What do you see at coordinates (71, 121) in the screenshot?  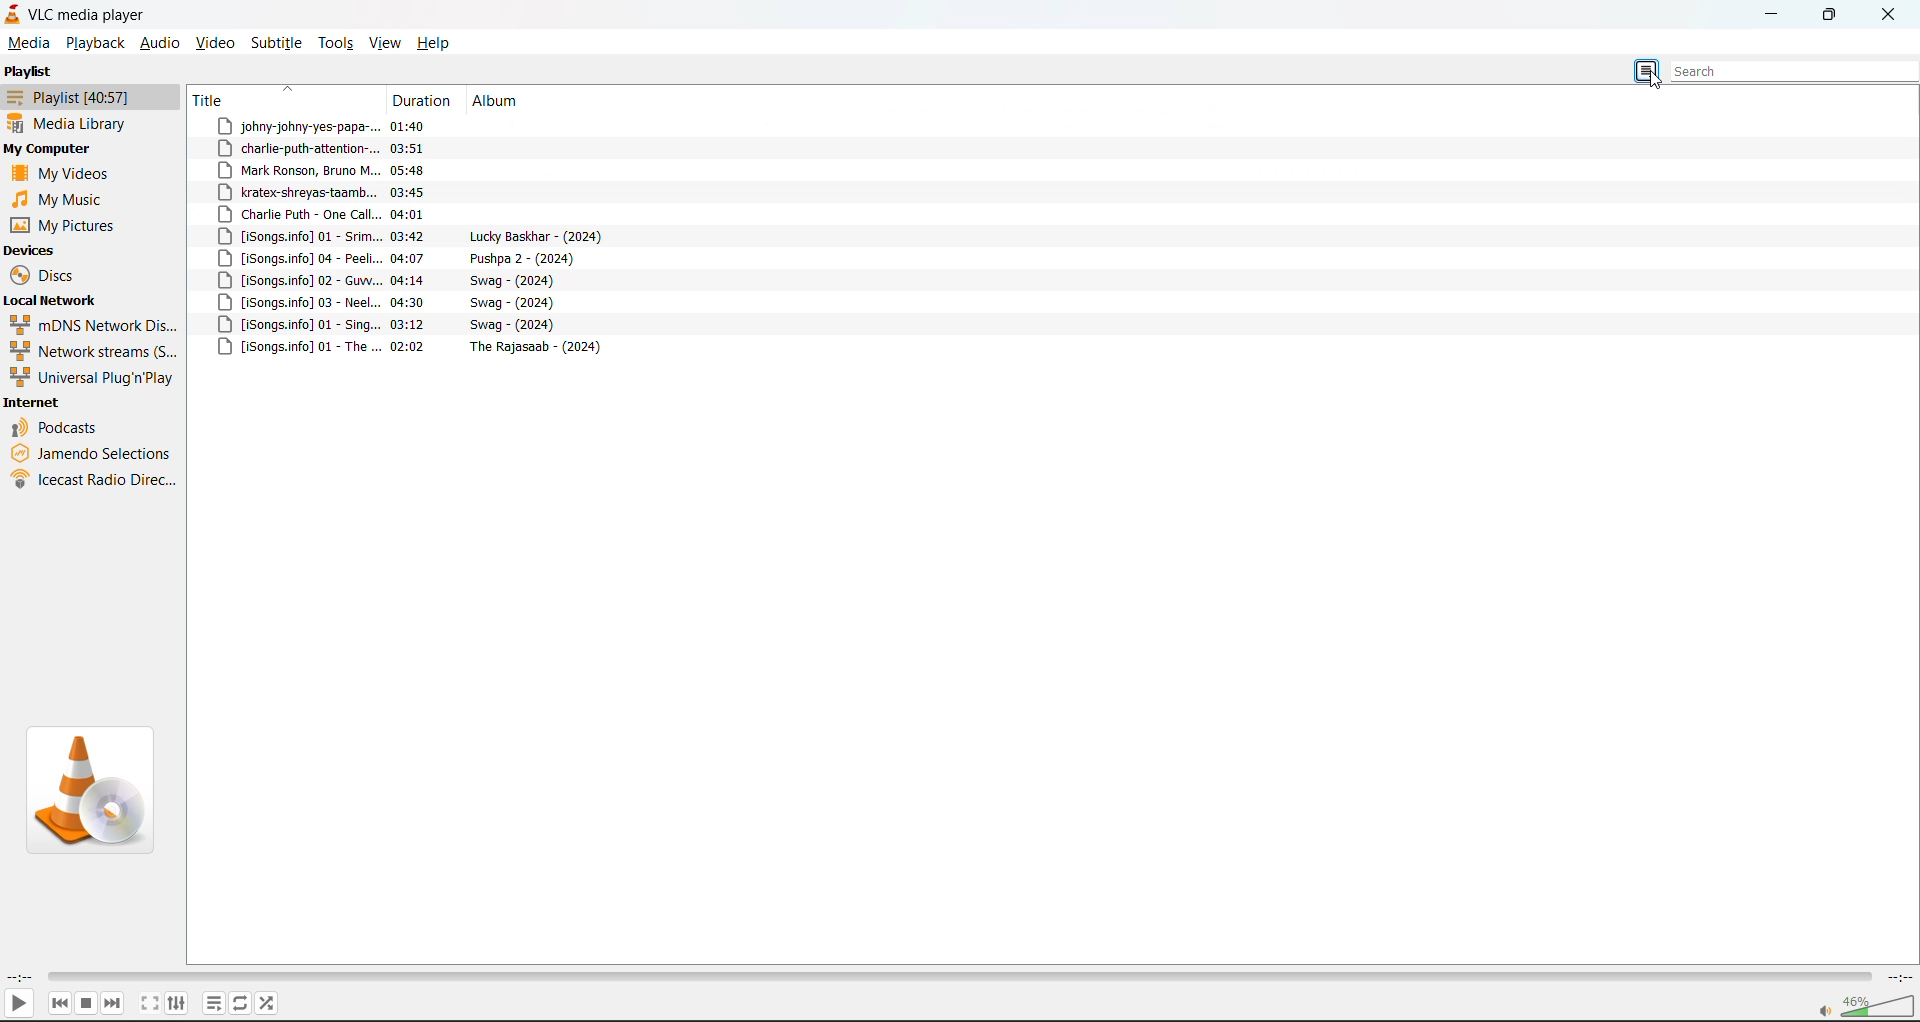 I see `media library` at bounding box center [71, 121].